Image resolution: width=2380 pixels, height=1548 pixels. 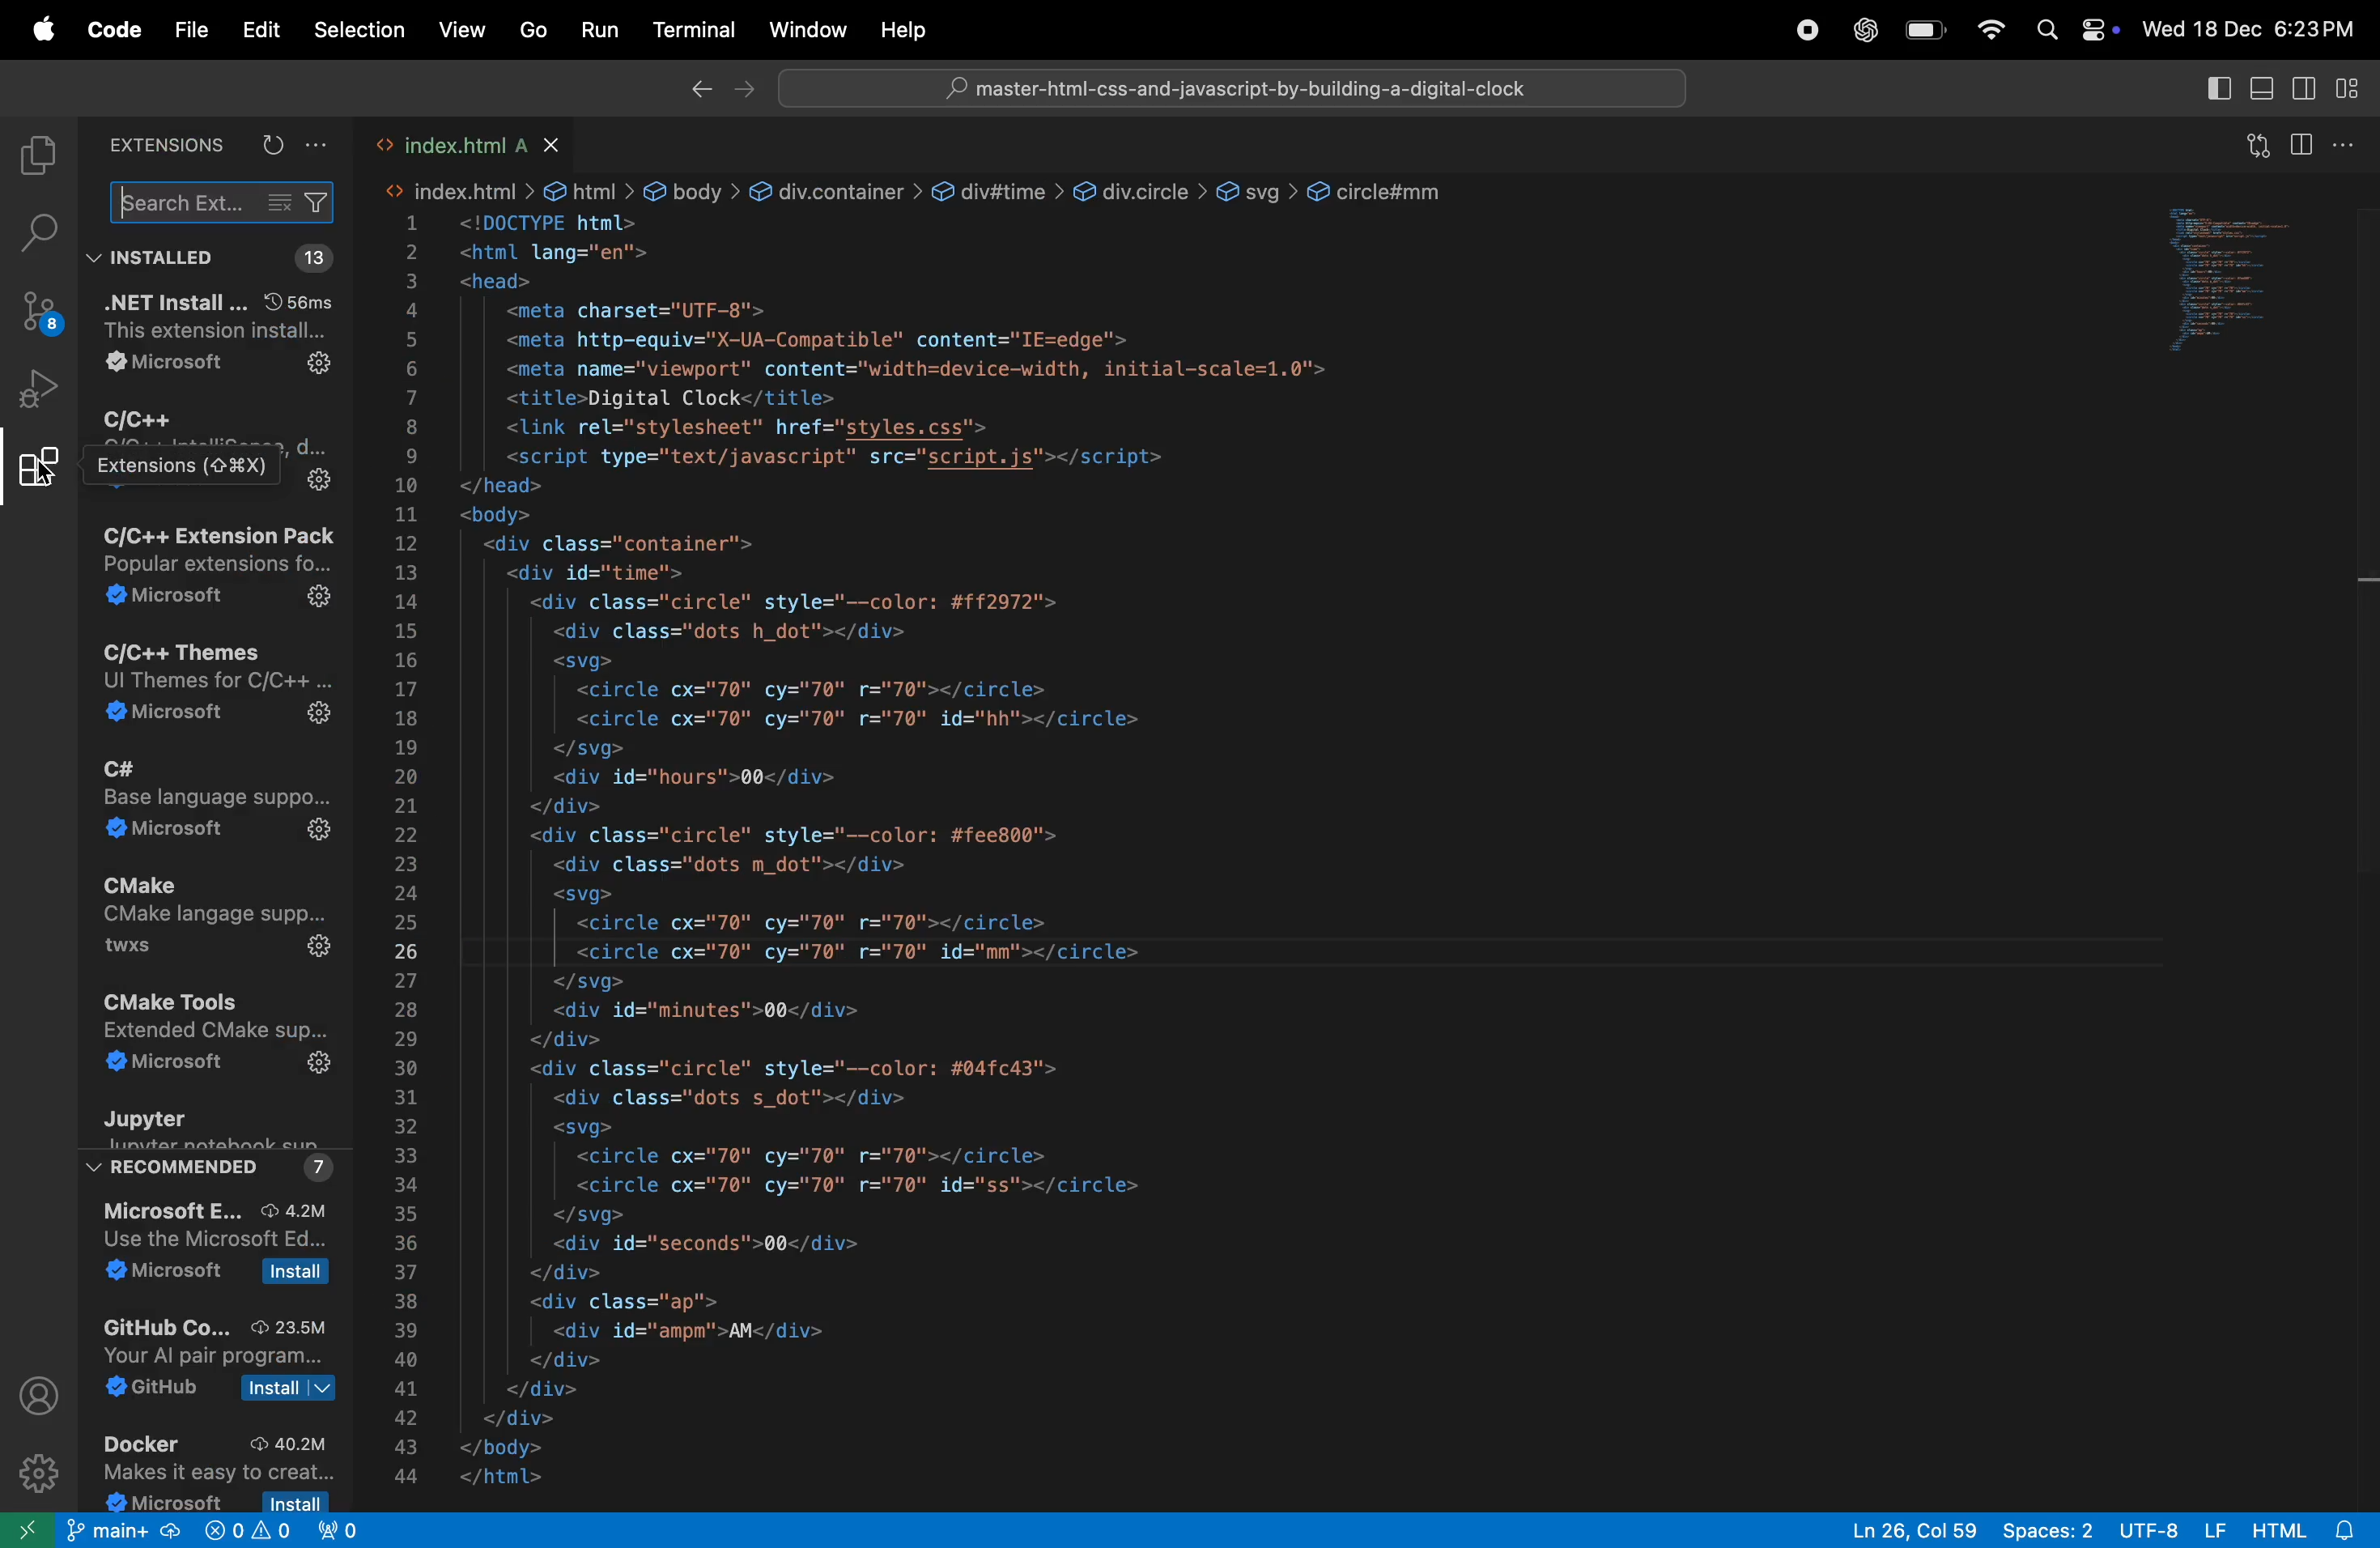 What do you see at coordinates (225, 203) in the screenshot?
I see `search ` at bounding box center [225, 203].